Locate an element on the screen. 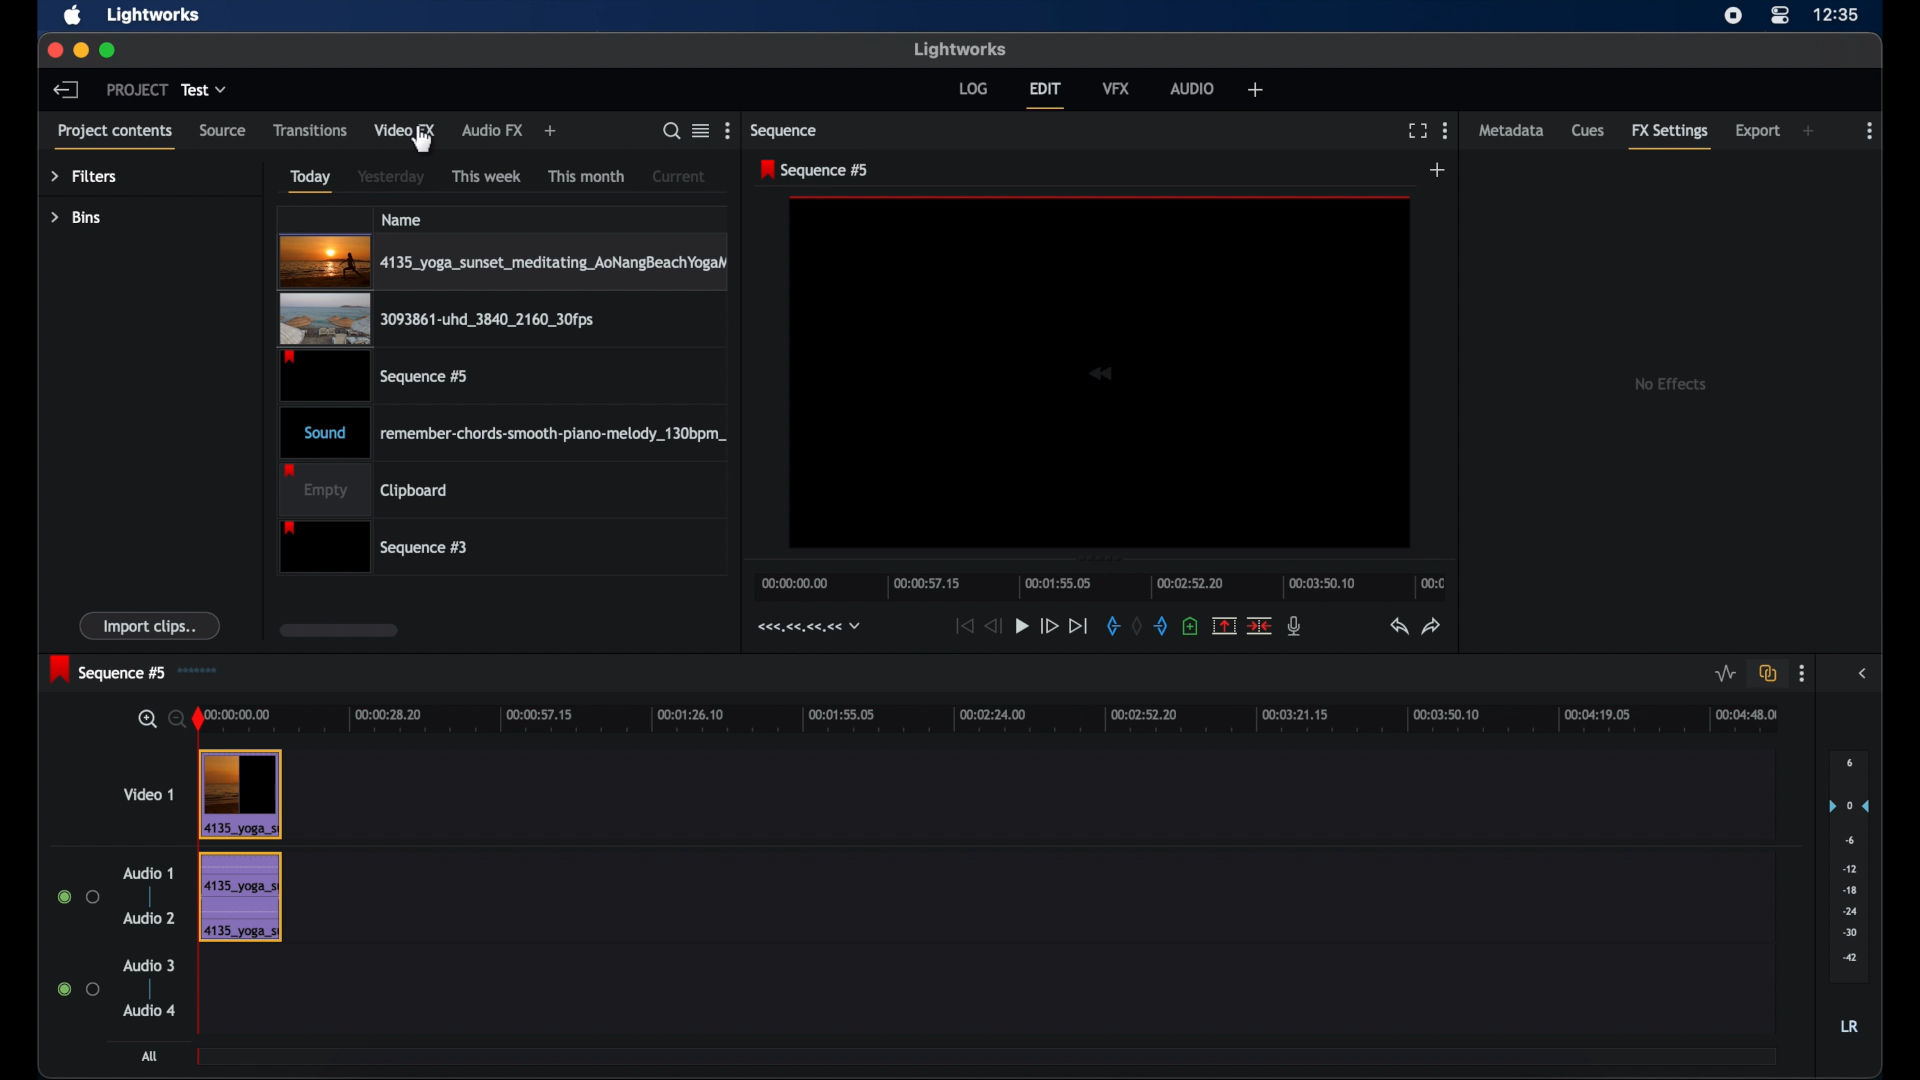 The image size is (1920, 1080). yesterday is located at coordinates (390, 176).